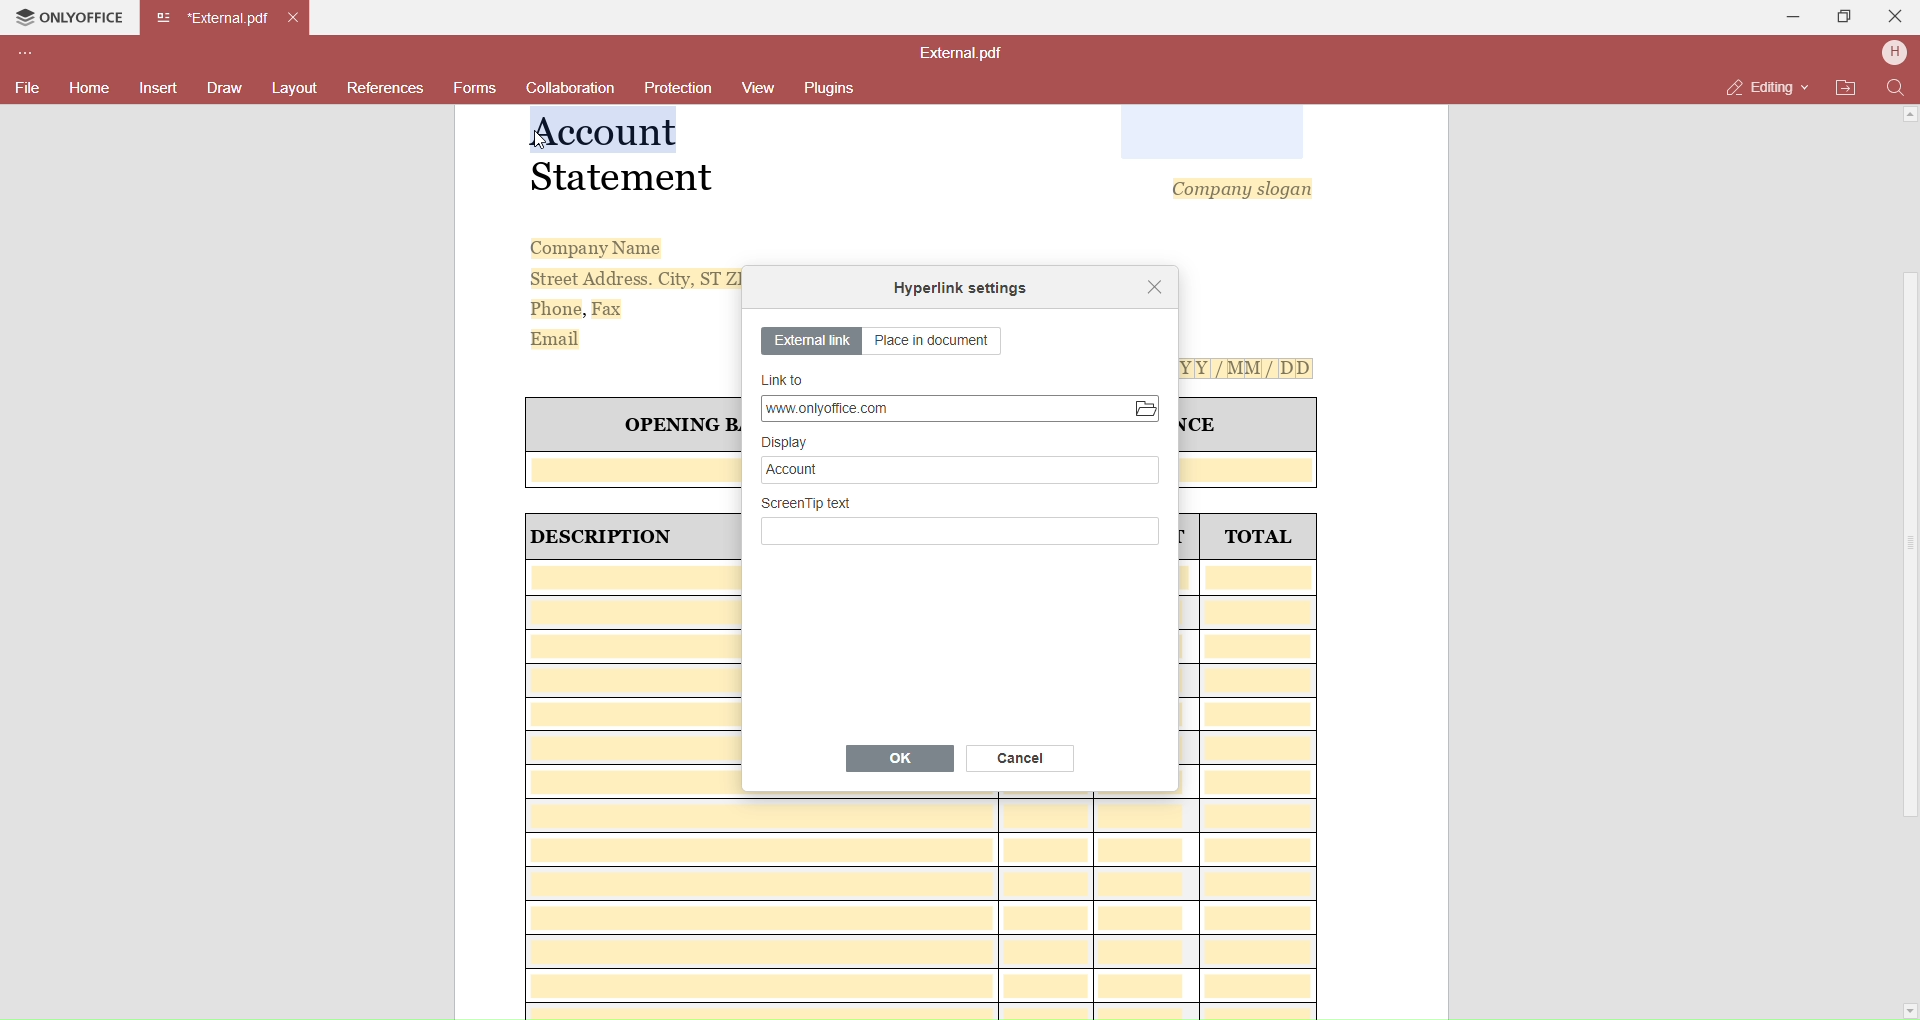 The image size is (1920, 1020). I want to click on Forms, so click(475, 86).